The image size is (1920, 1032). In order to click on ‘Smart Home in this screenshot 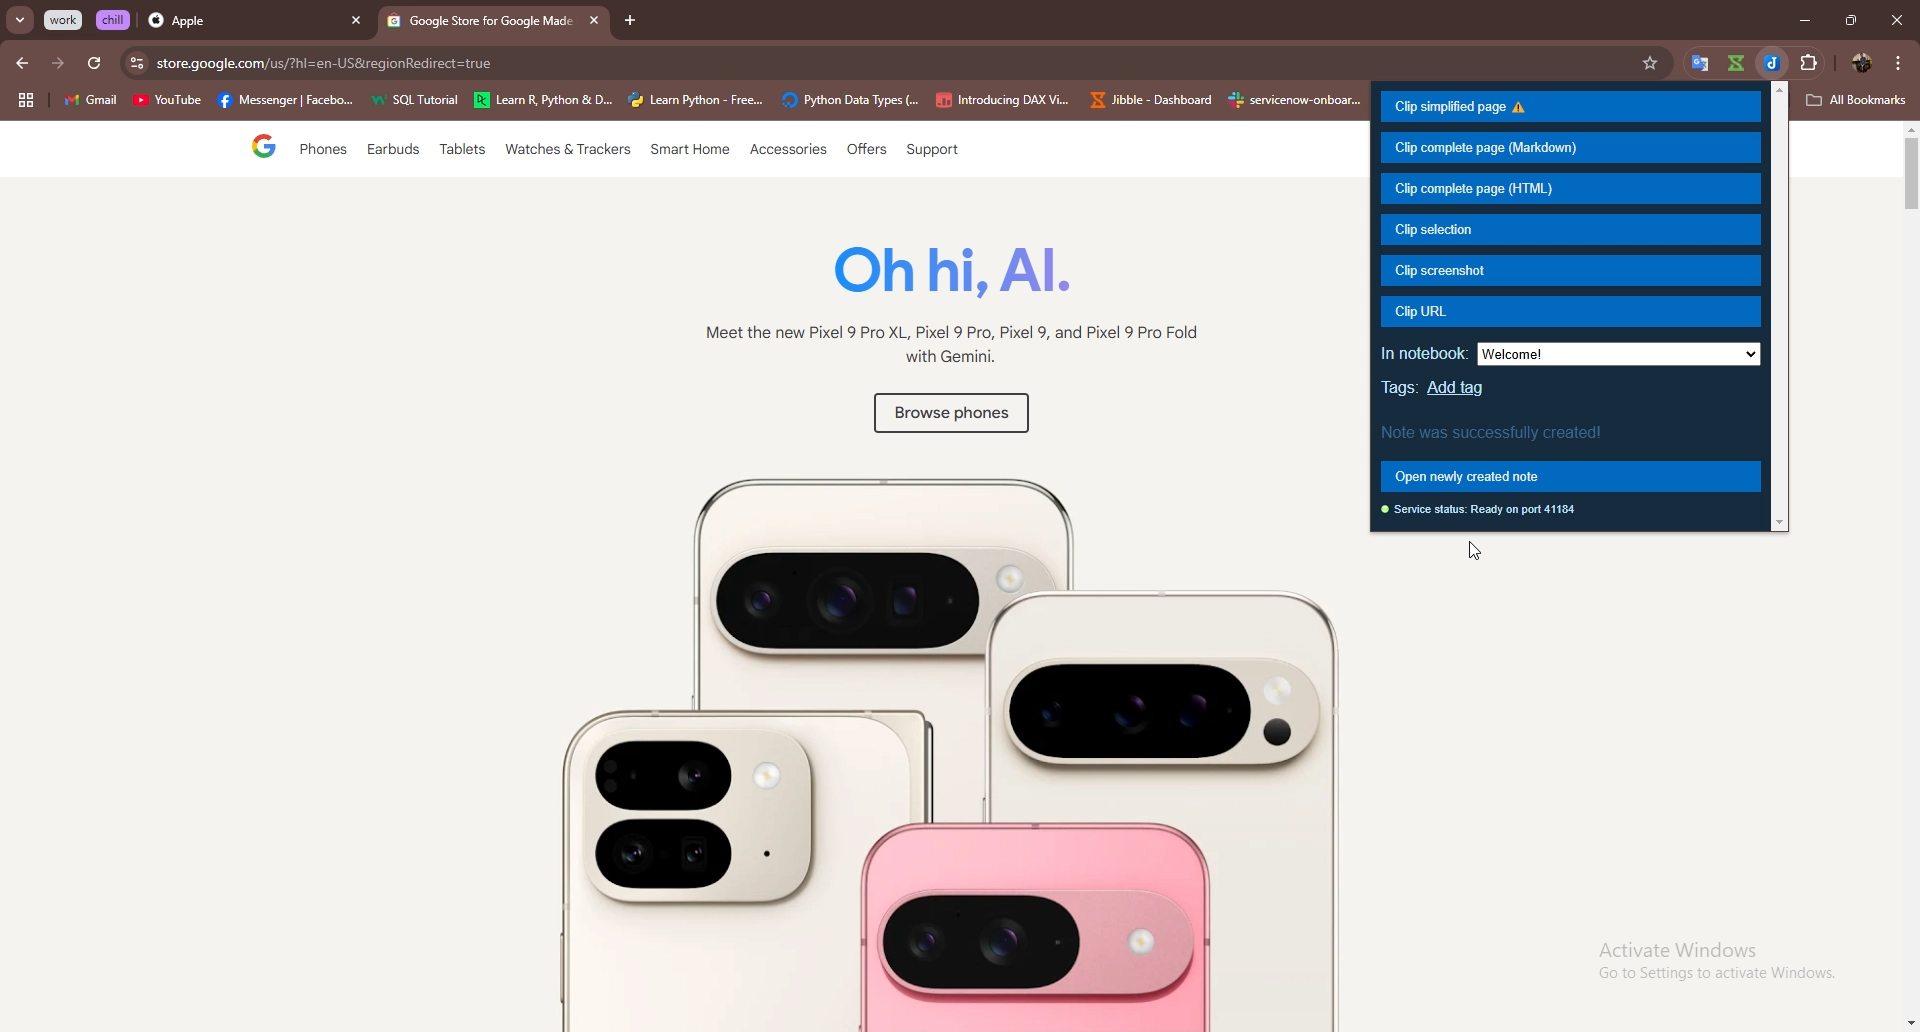, I will do `click(691, 151)`.